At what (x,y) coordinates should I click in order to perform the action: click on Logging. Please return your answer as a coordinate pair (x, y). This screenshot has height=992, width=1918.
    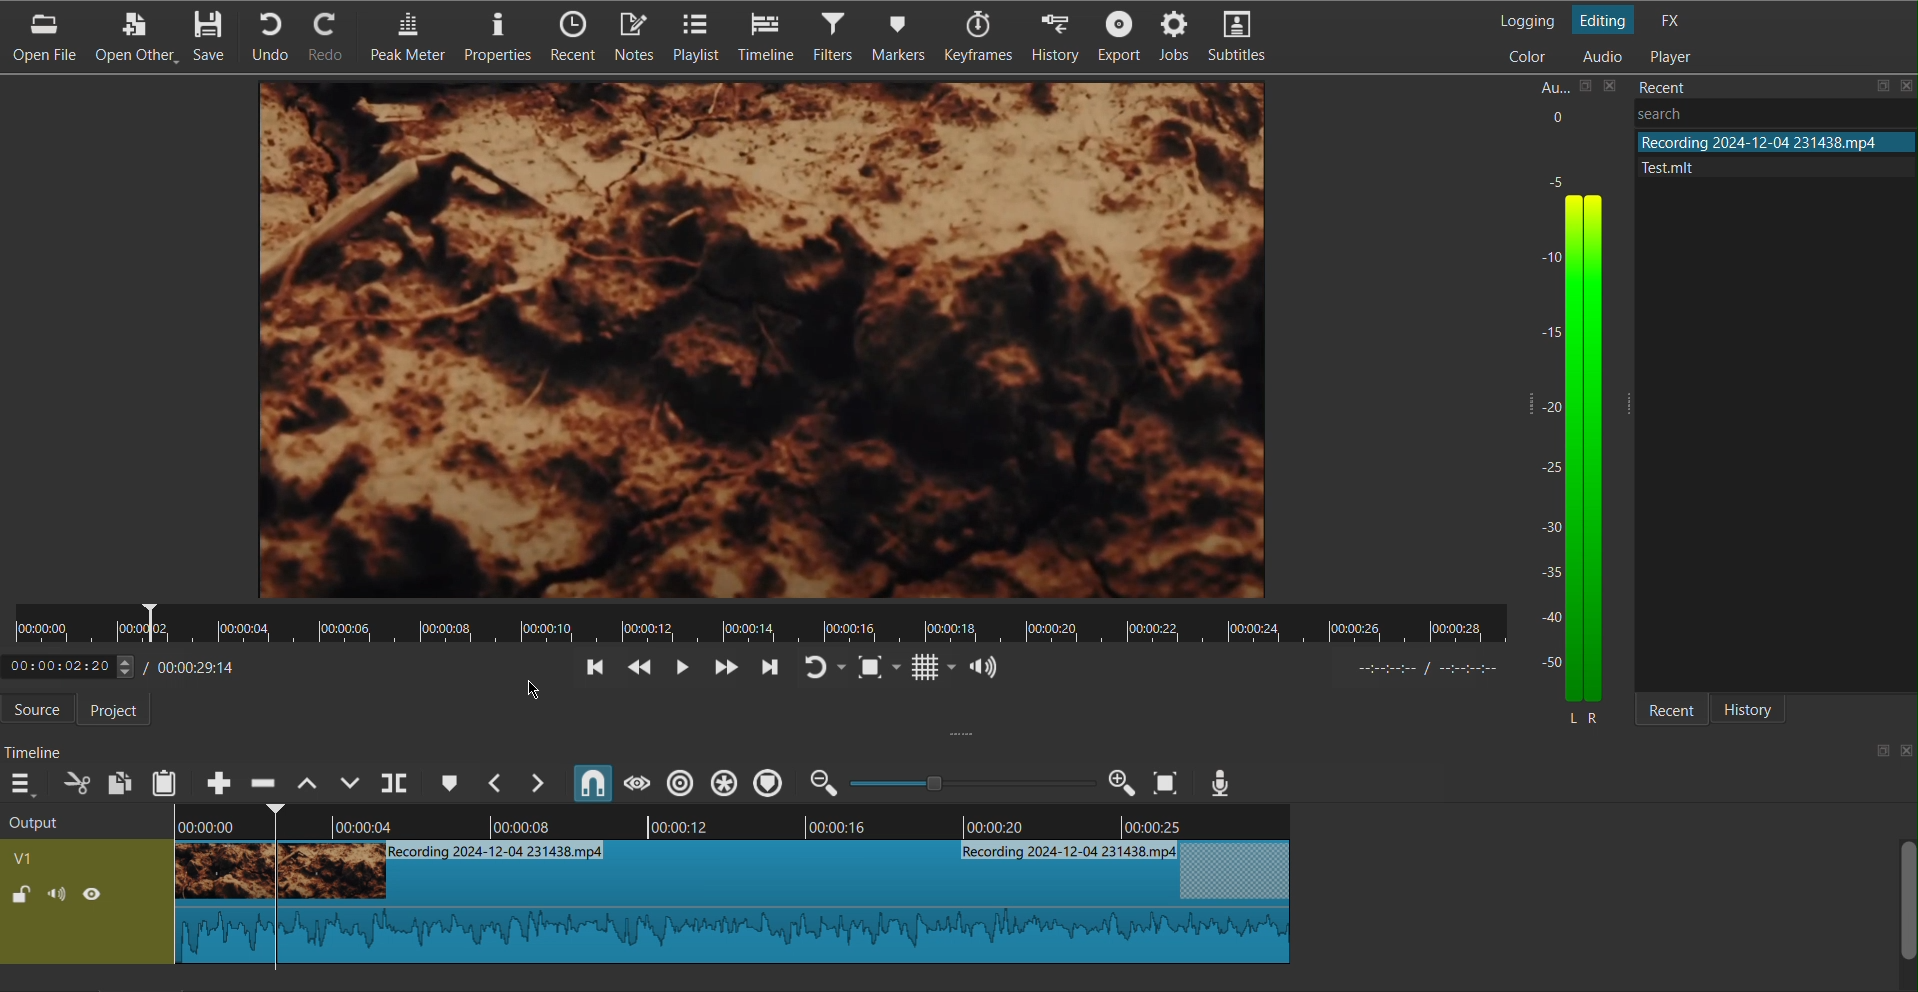
    Looking at the image, I should click on (1526, 19).